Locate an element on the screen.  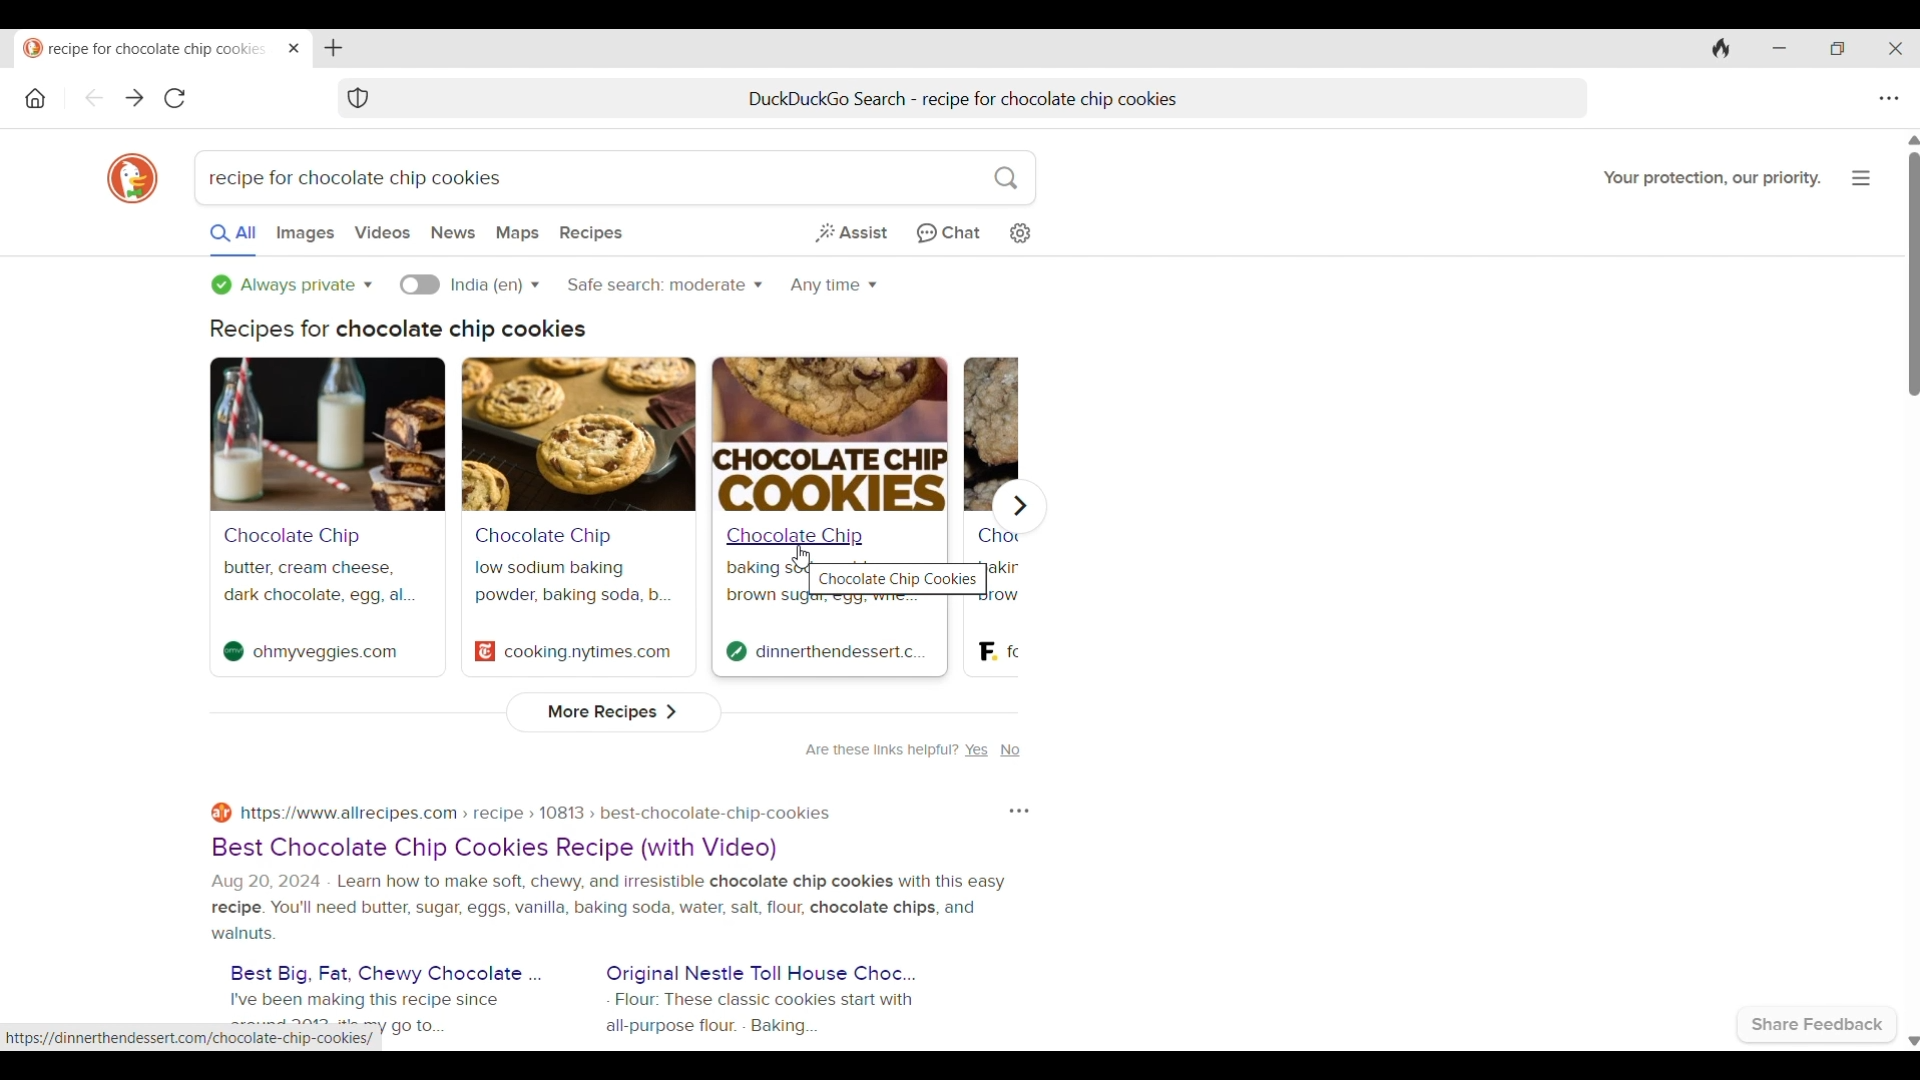
Chocolate Chip is located at coordinates (795, 537).